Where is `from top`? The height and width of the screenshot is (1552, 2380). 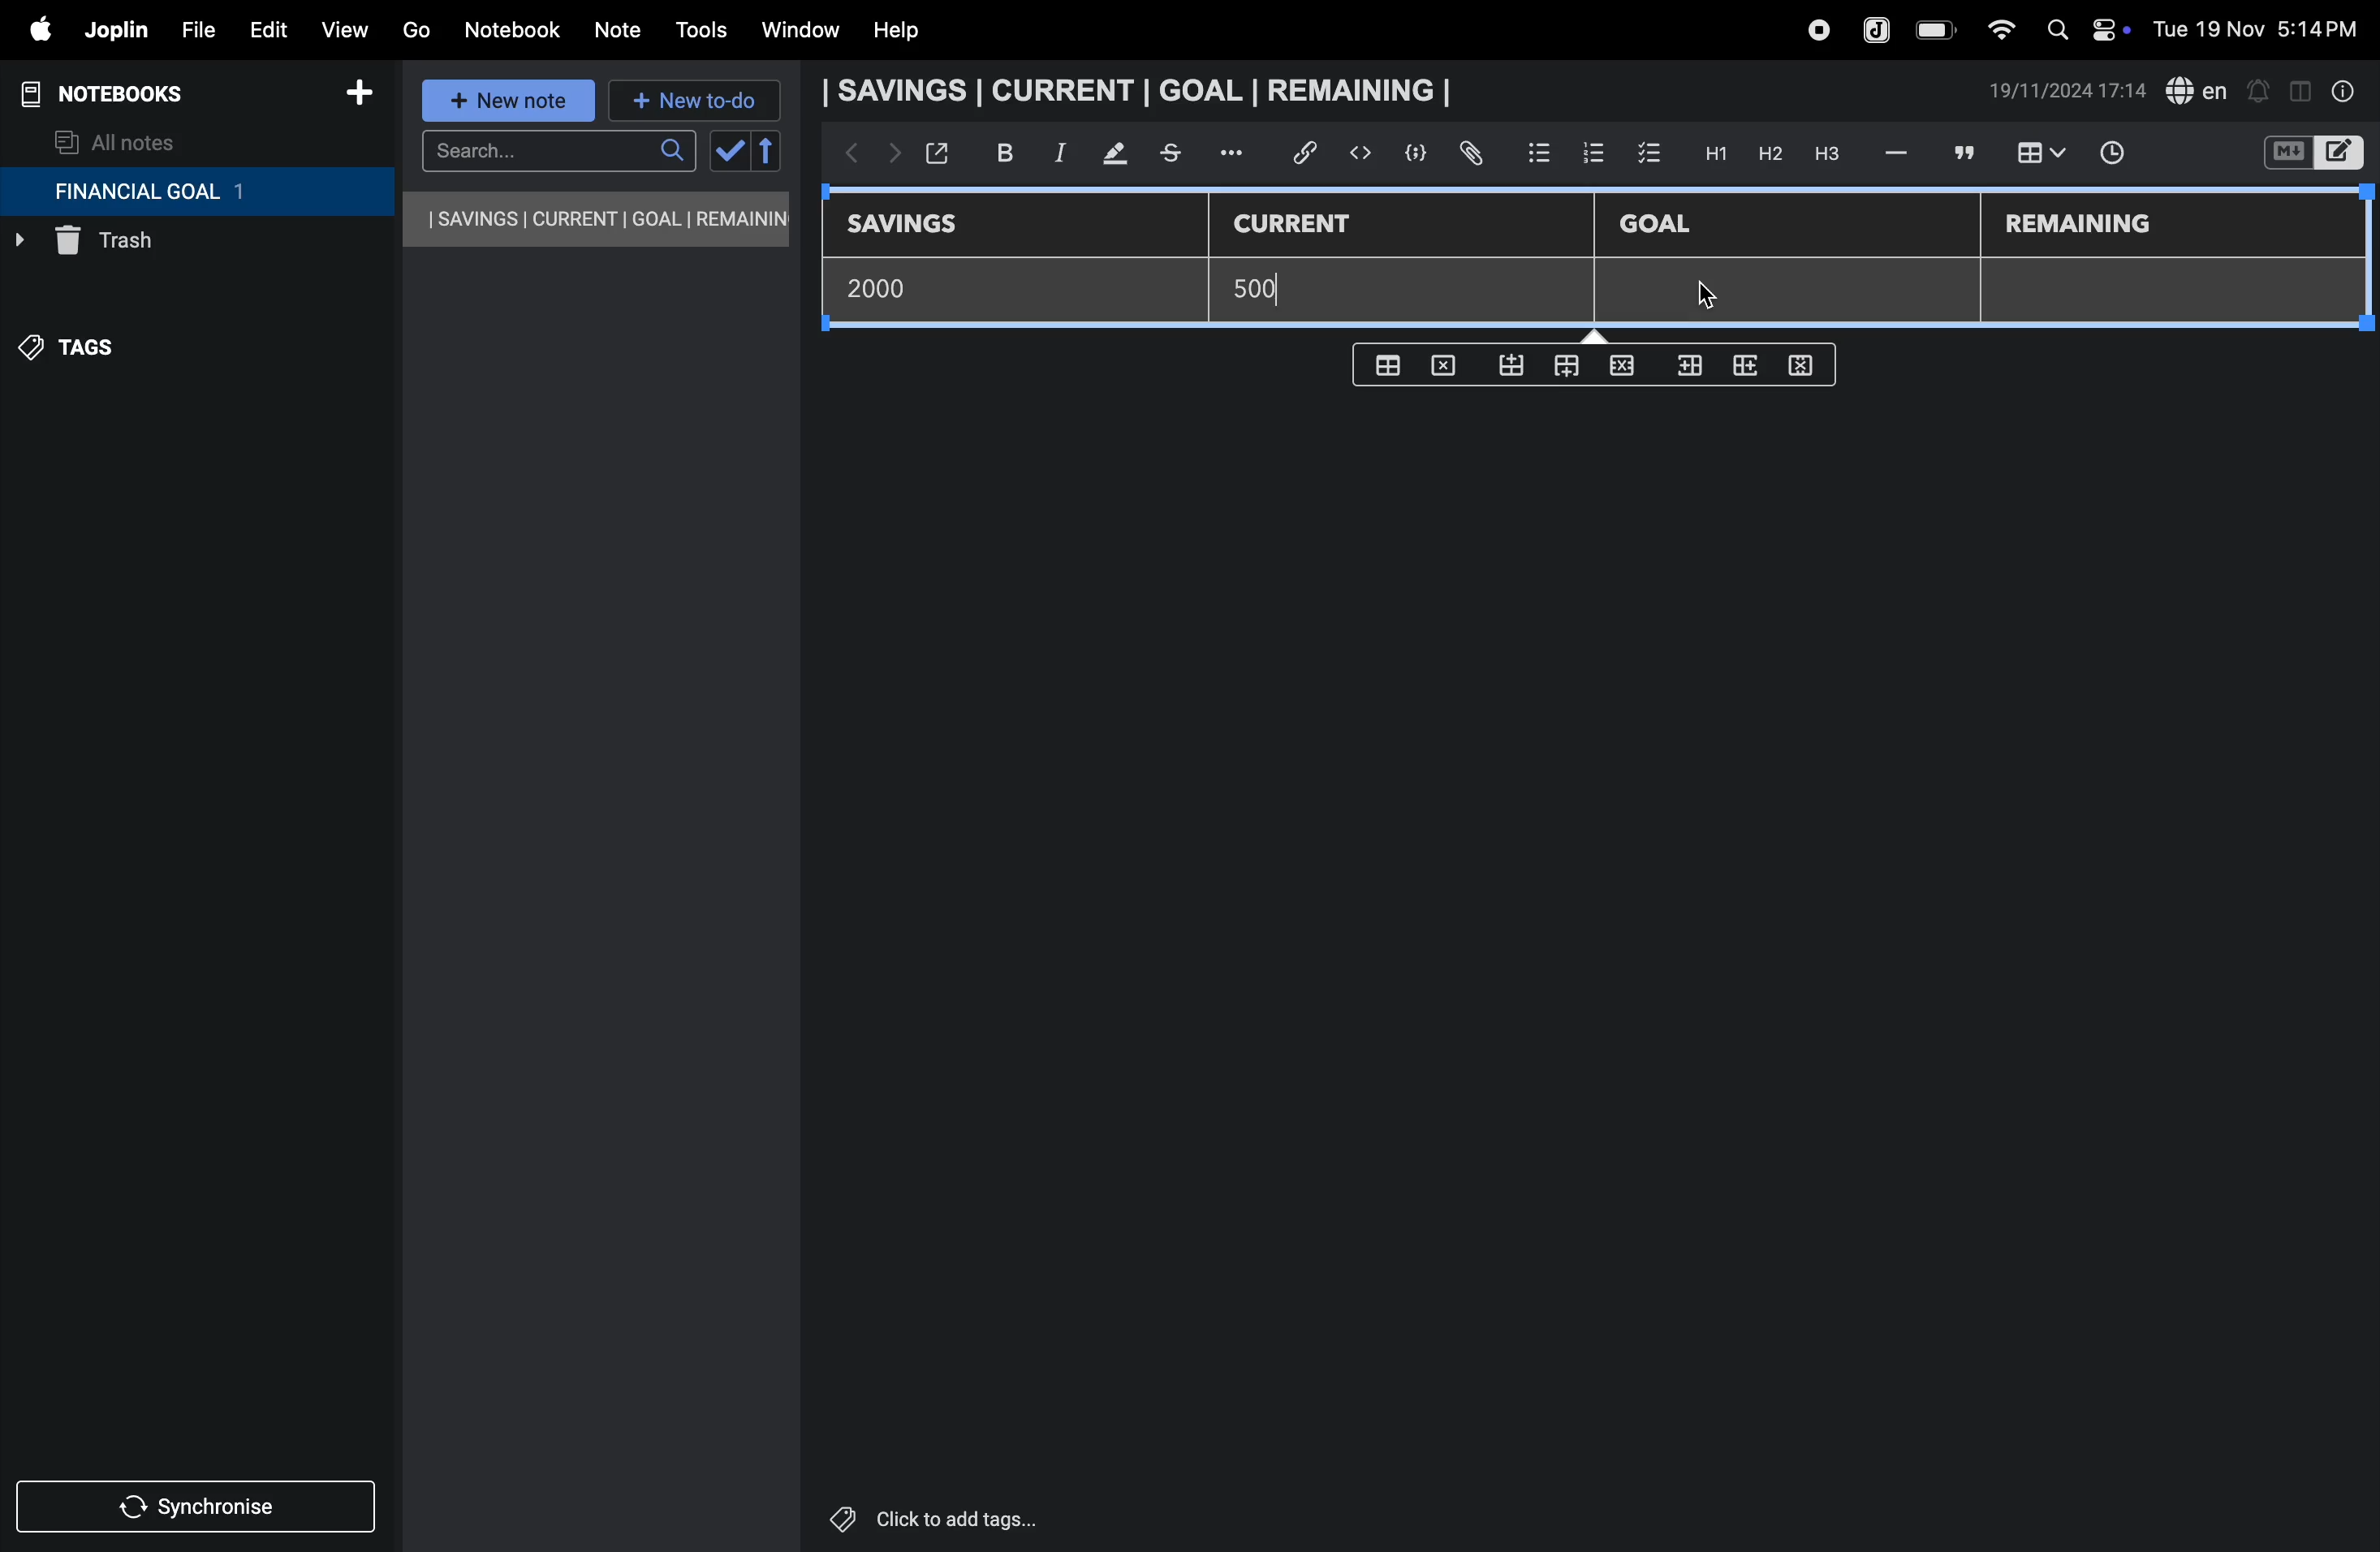
from top is located at coordinates (1562, 368).